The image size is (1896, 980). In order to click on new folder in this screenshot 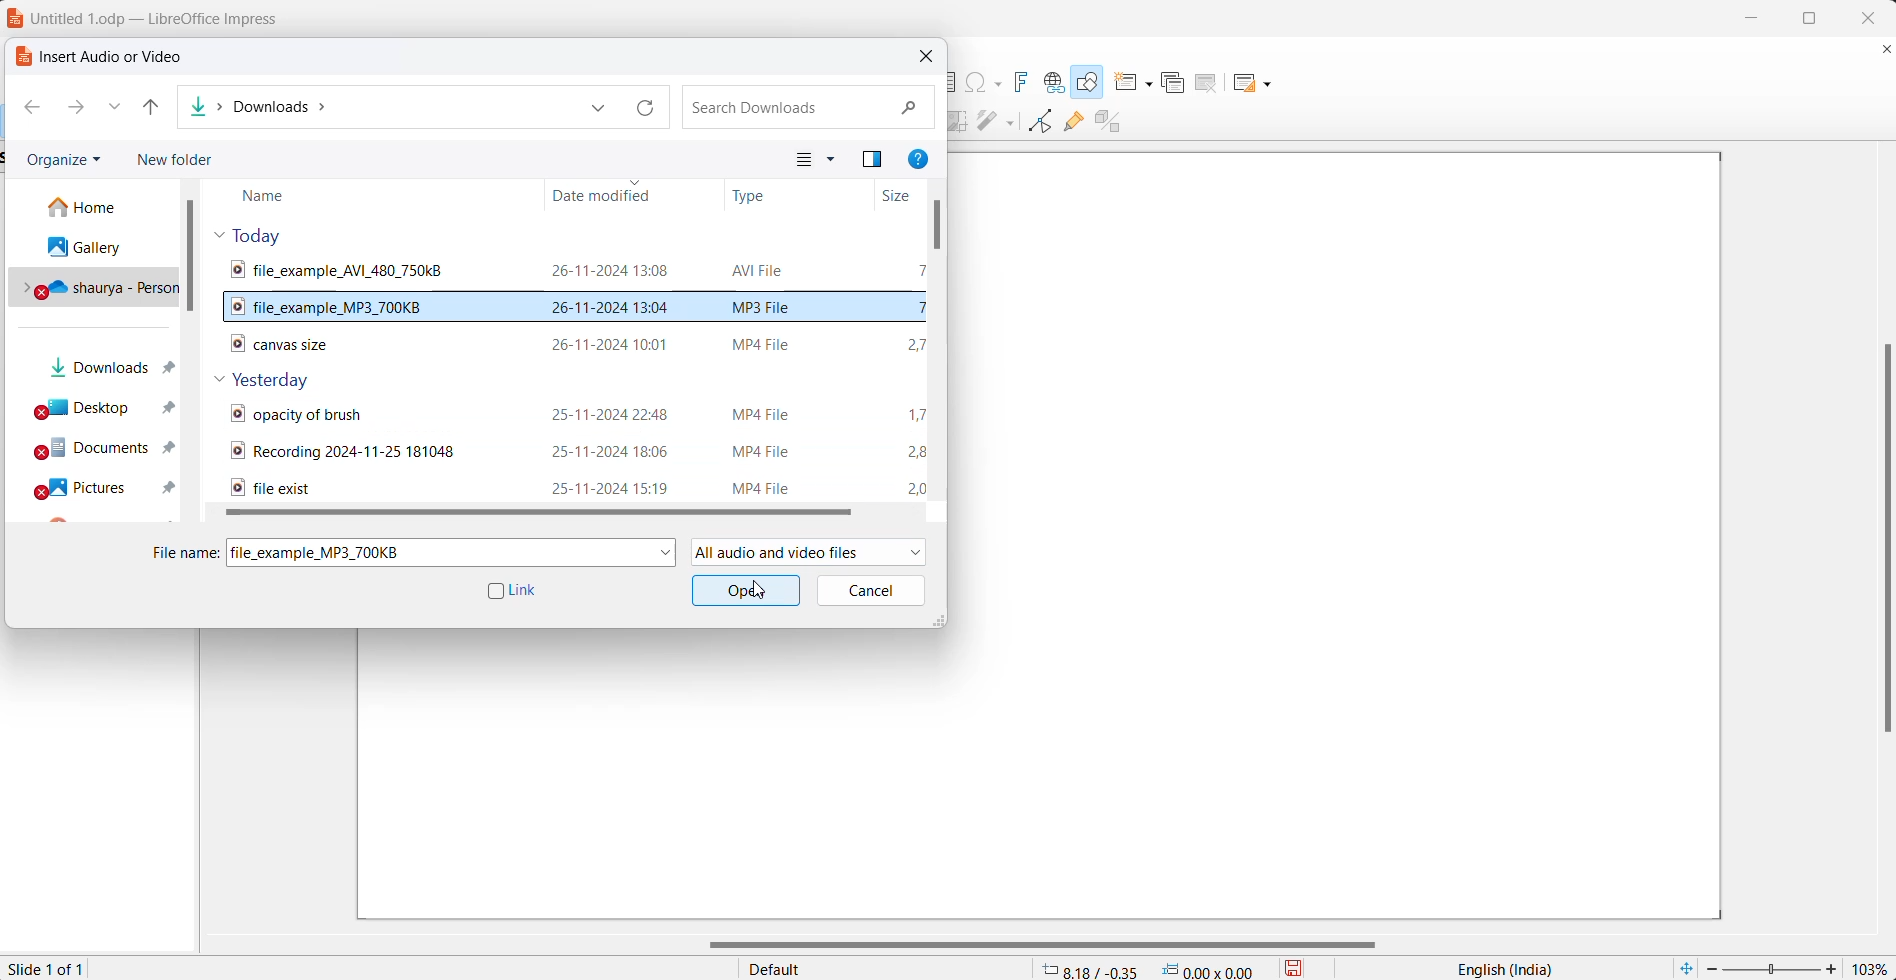, I will do `click(189, 161)`.